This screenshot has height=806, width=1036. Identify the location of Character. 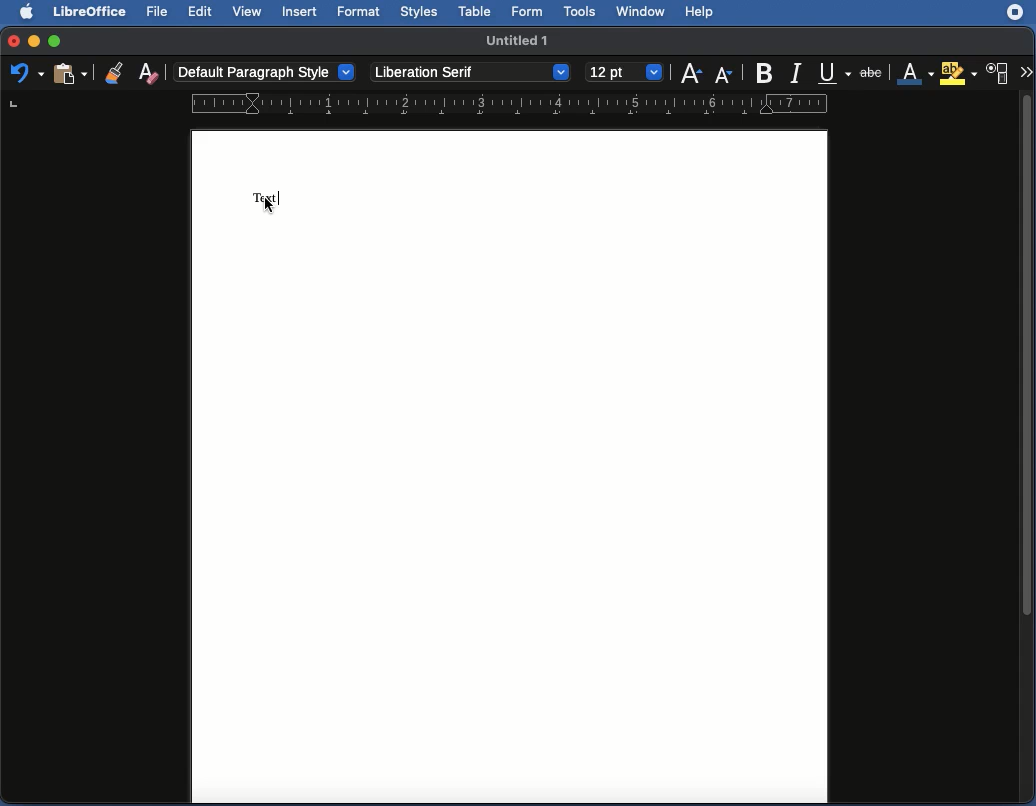
(998, 74).